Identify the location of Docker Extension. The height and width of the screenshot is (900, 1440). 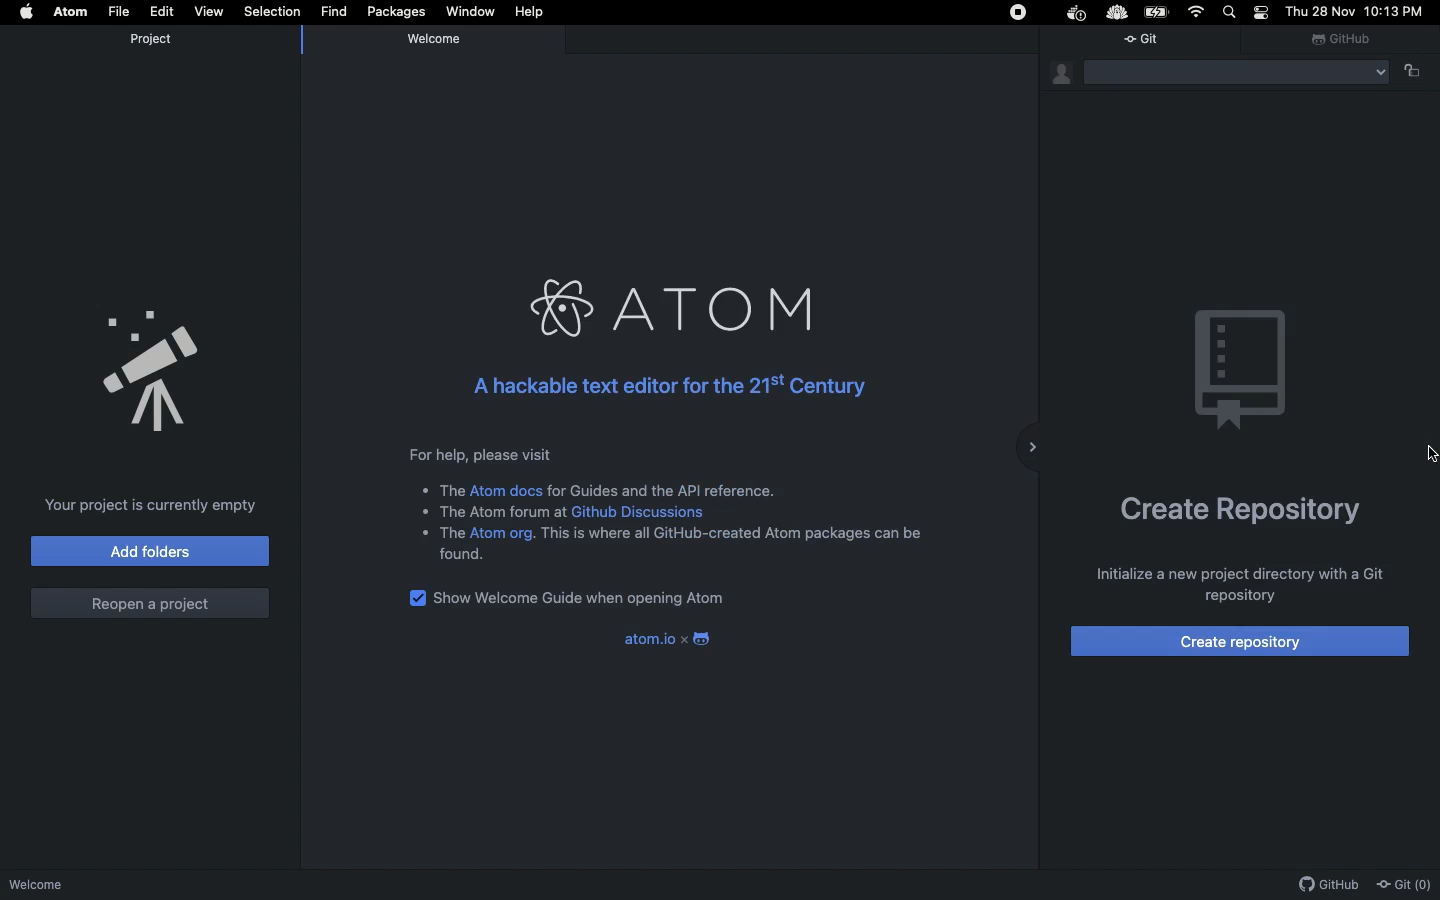
(1078, 14).